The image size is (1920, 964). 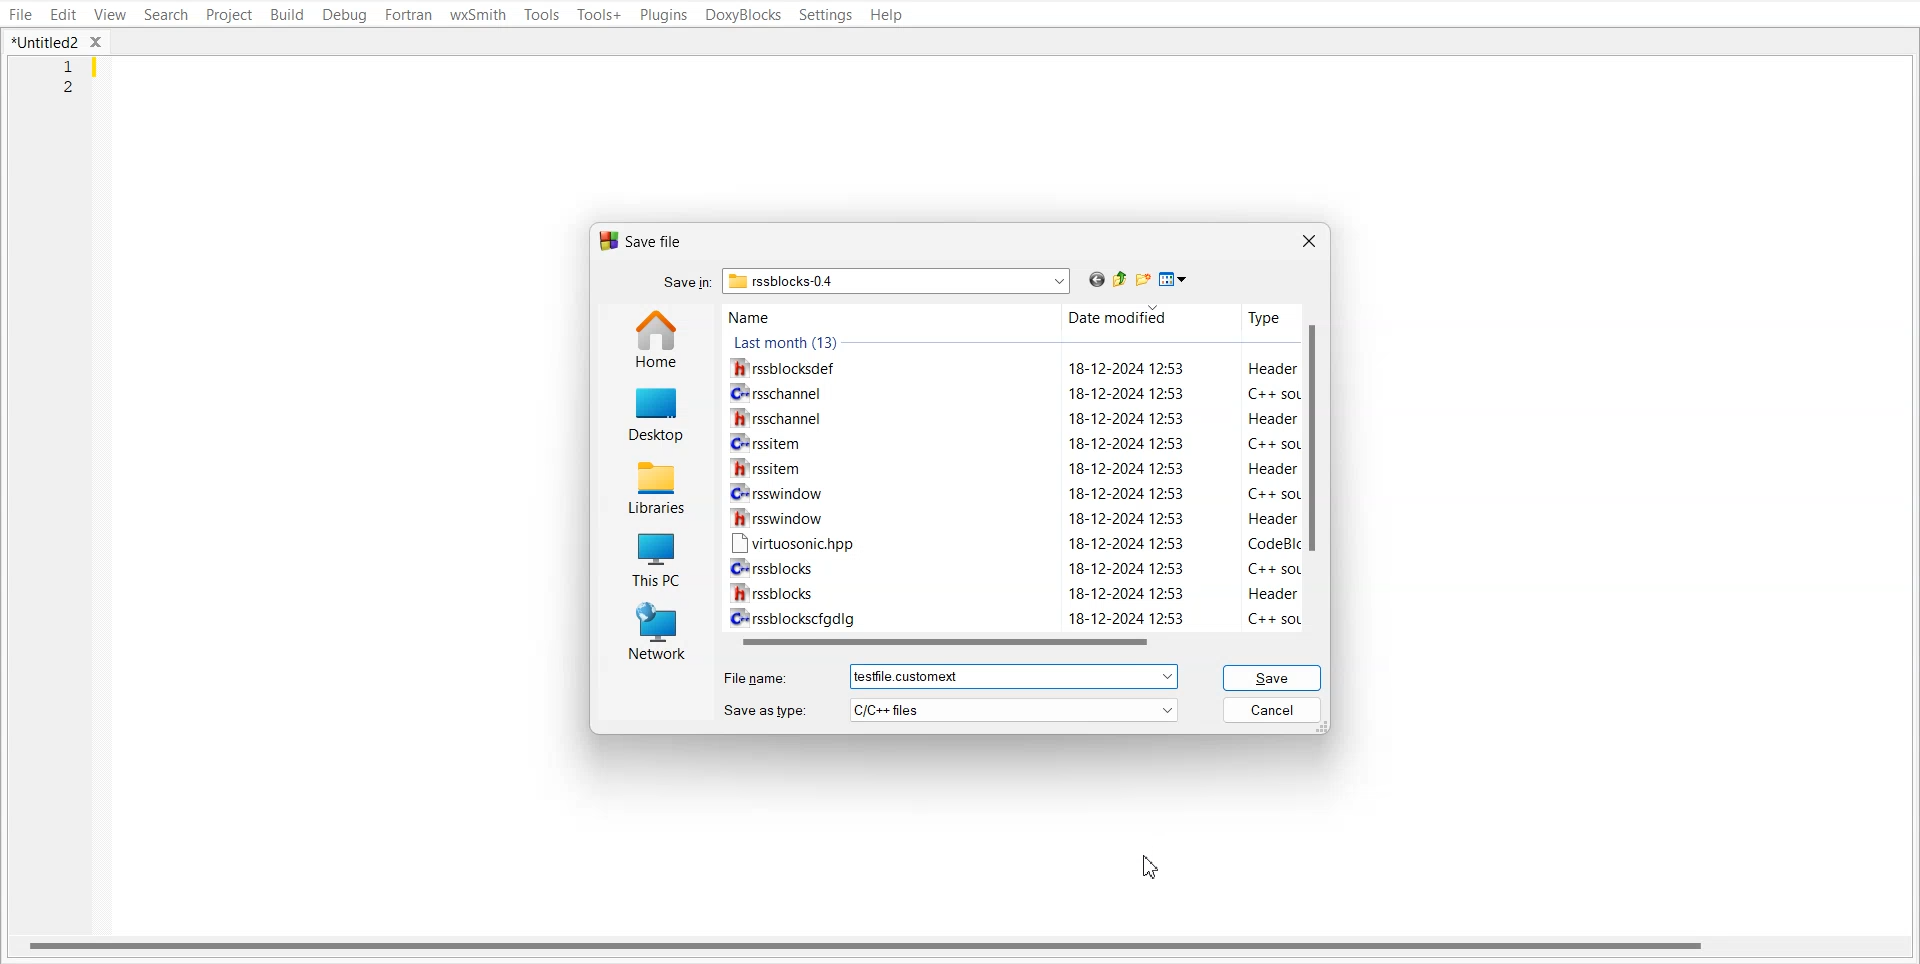 What do you see at coordinates (479, 14) in the screenshot?
I see `wxSmith` at bounding box center [479, 14].